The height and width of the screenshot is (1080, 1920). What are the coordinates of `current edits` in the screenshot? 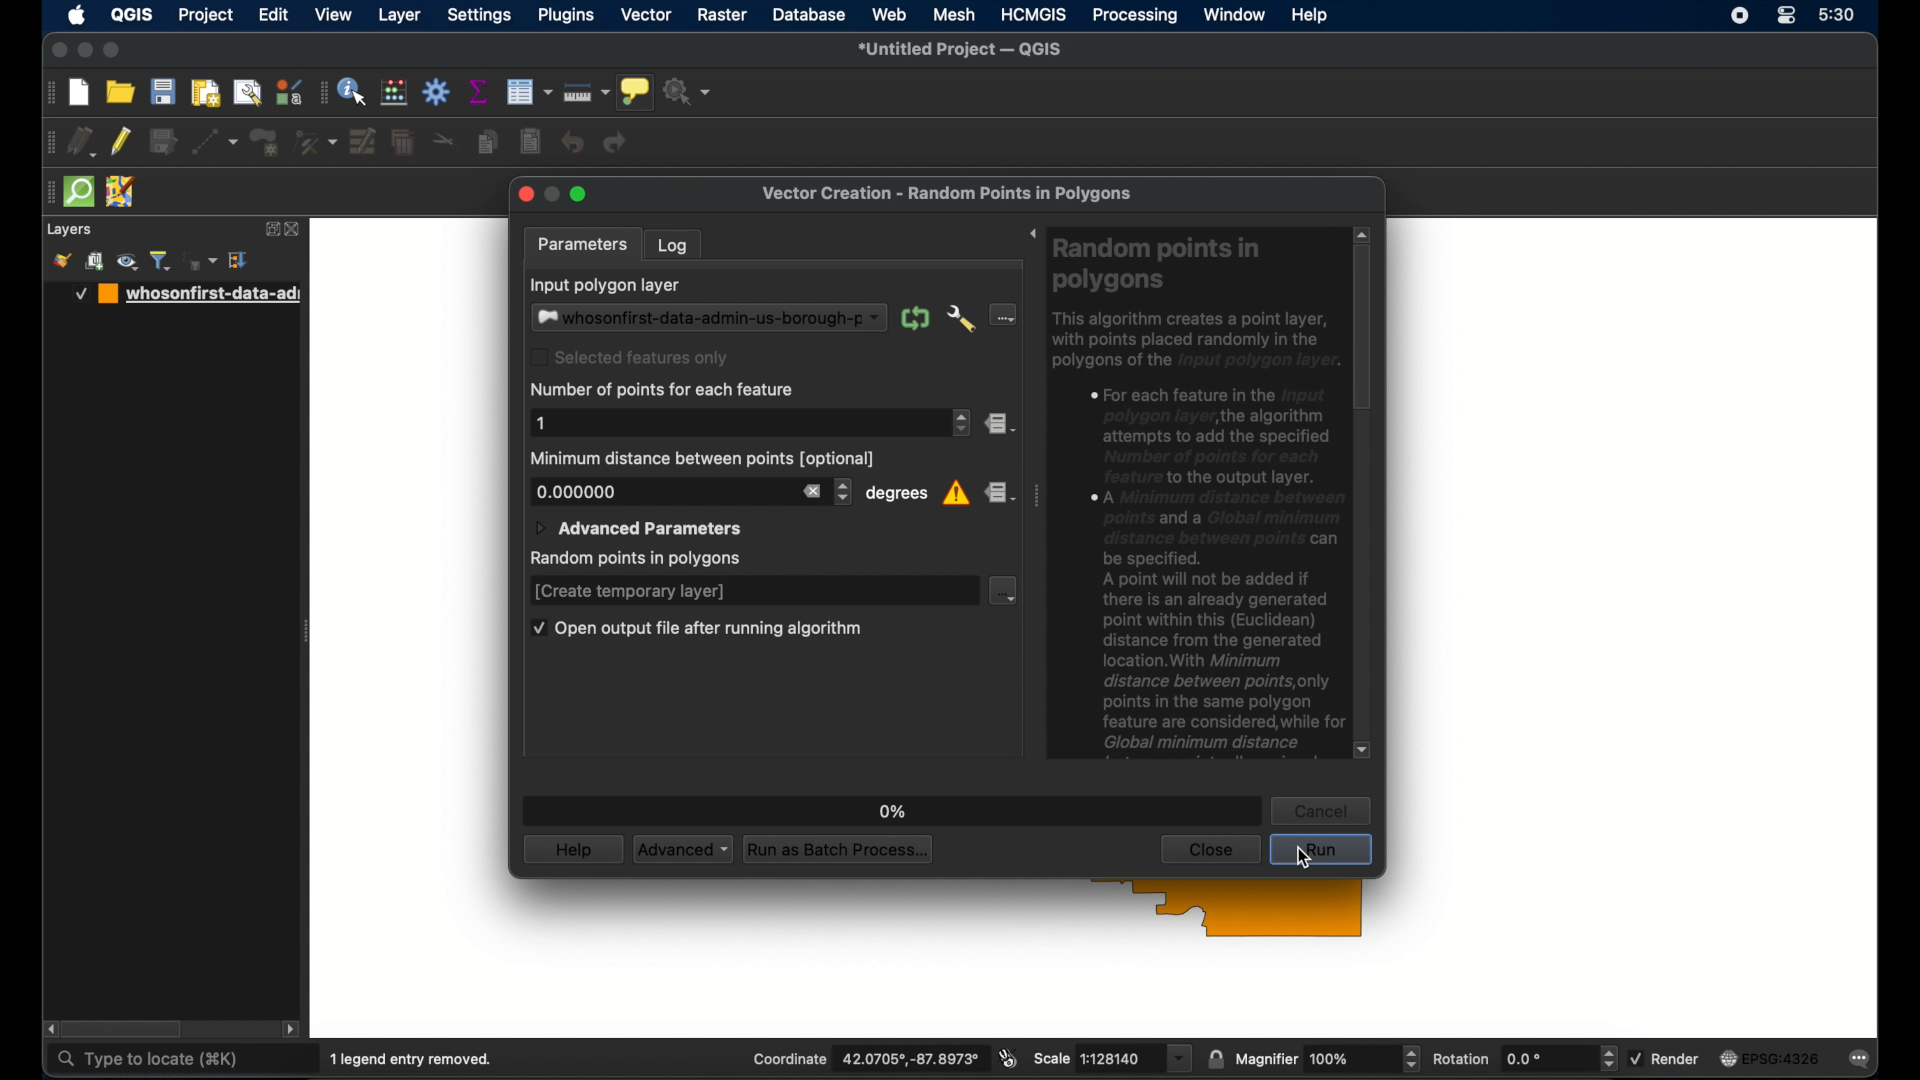 It's located at (81, 142).